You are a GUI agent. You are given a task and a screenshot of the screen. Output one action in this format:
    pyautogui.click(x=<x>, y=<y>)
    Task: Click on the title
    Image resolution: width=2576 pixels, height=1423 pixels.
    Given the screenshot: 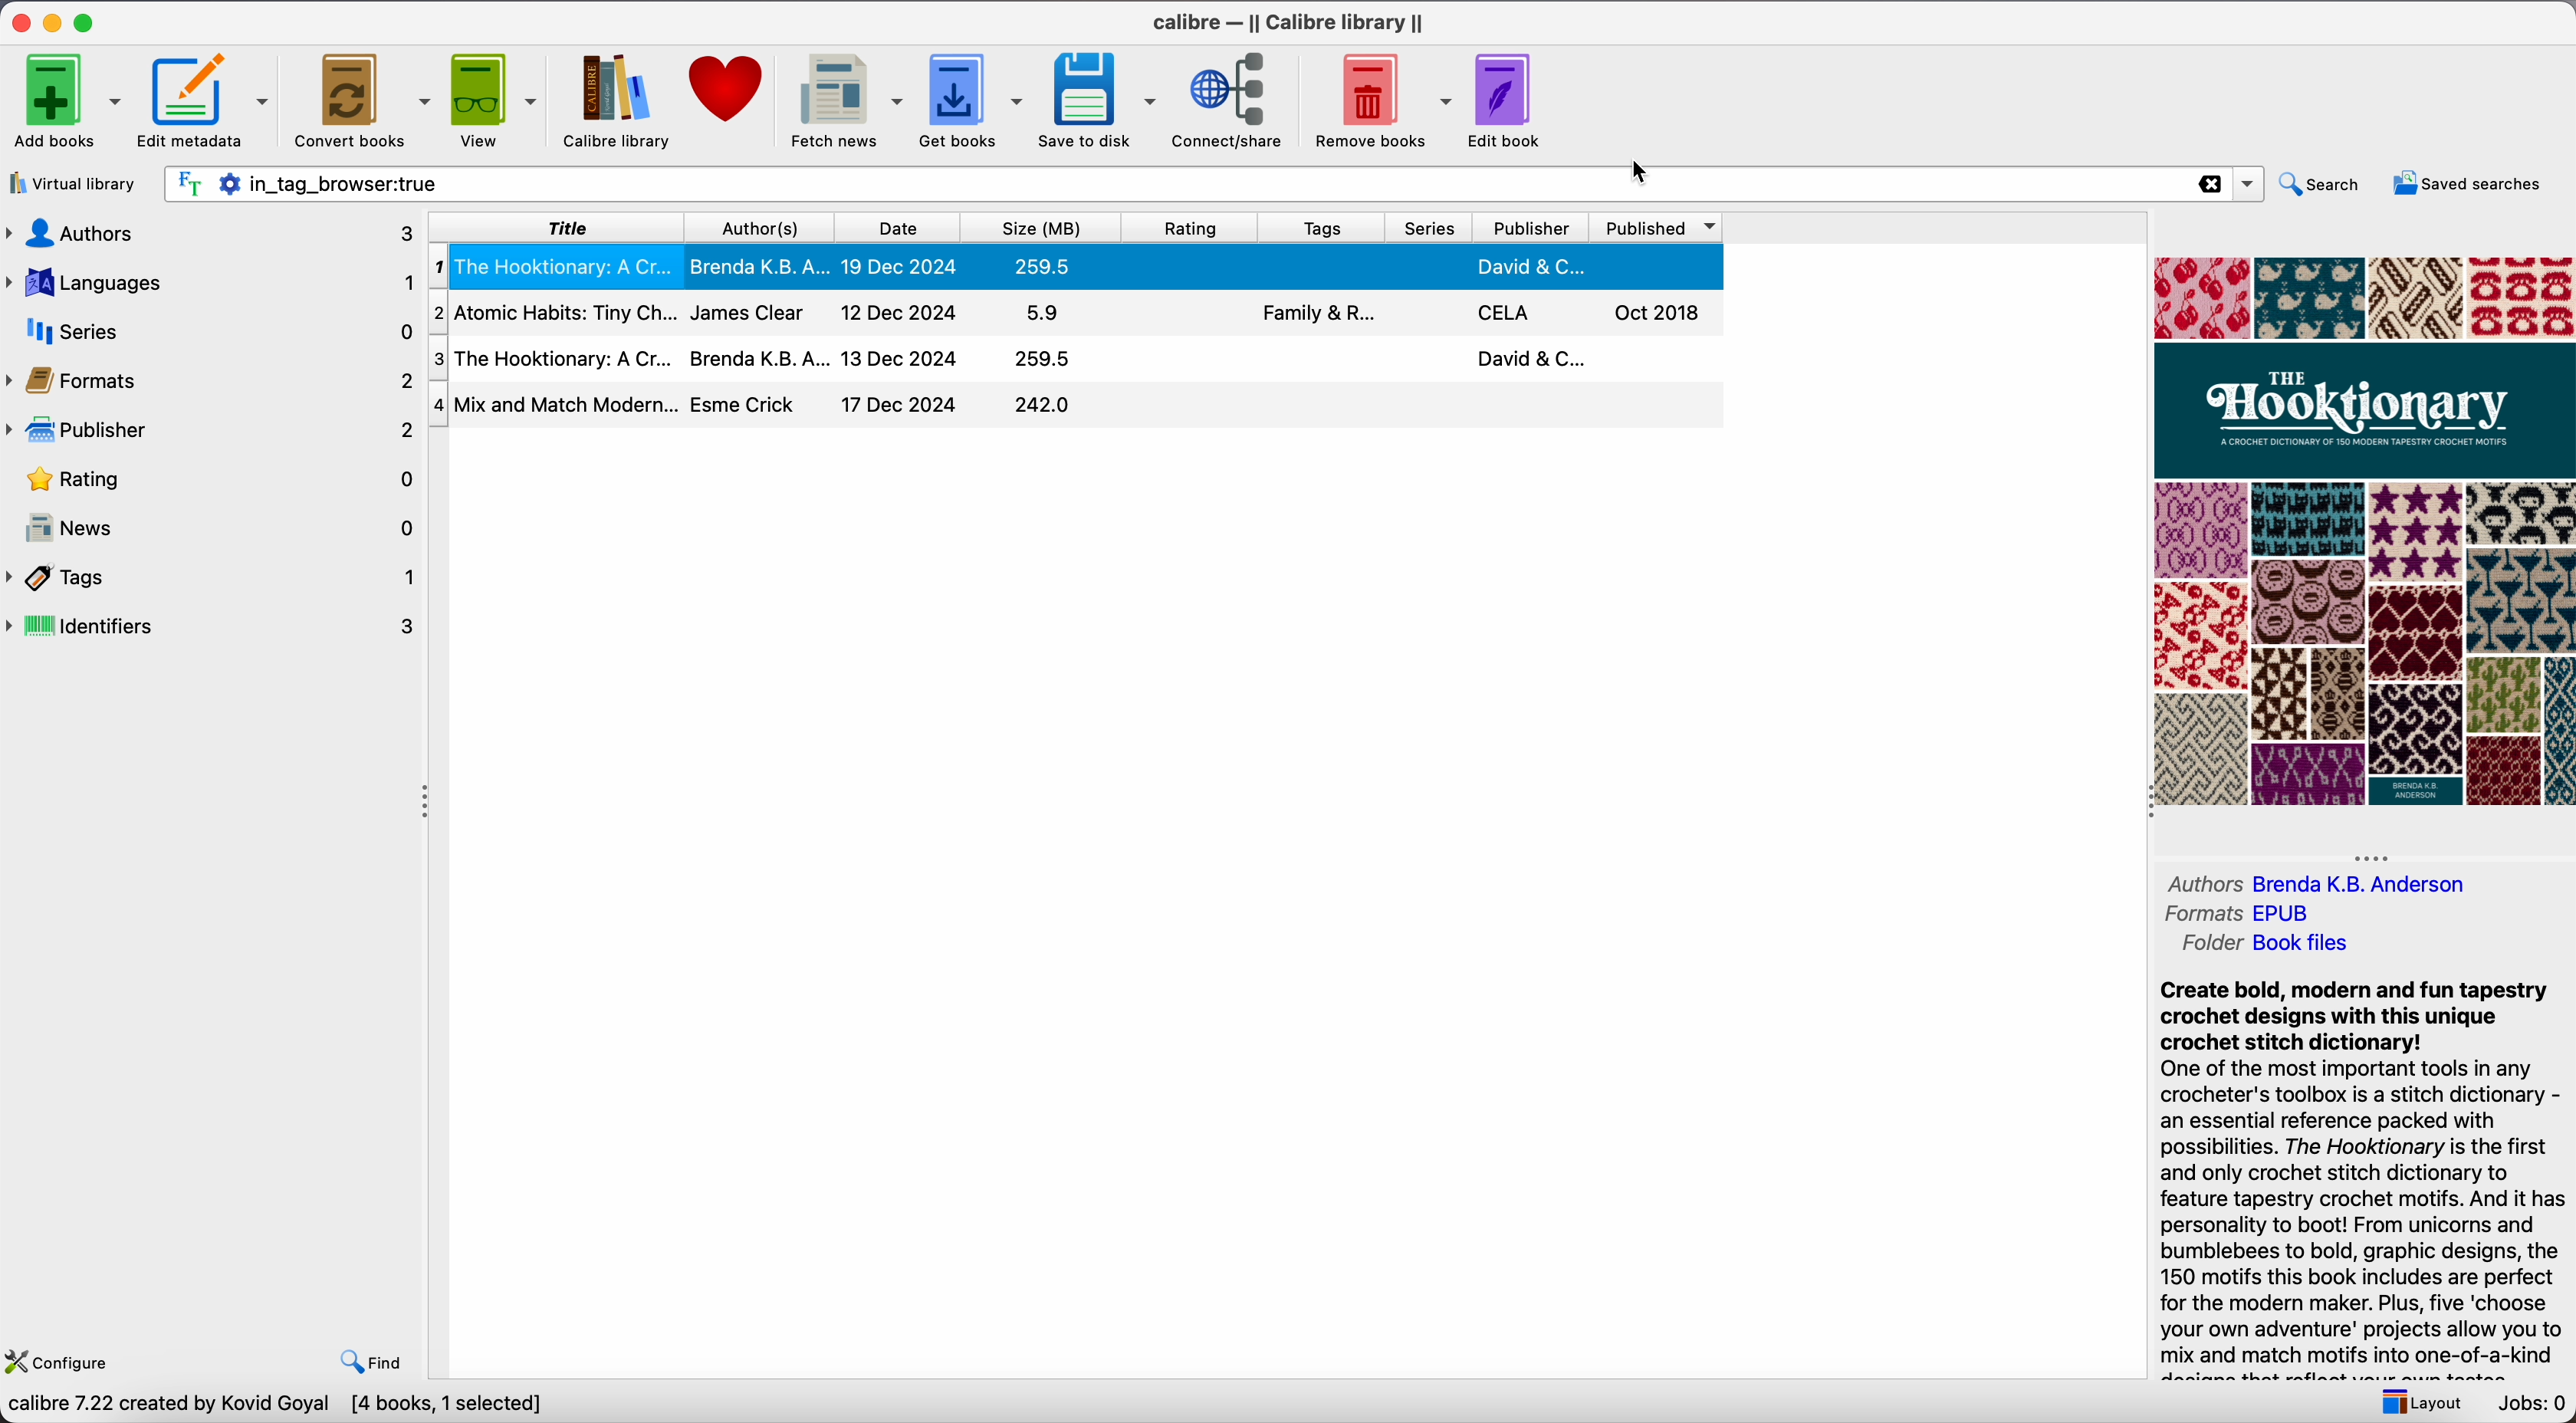 What is the action you would take?
    pyautogui.click(x=560, y=225)
    